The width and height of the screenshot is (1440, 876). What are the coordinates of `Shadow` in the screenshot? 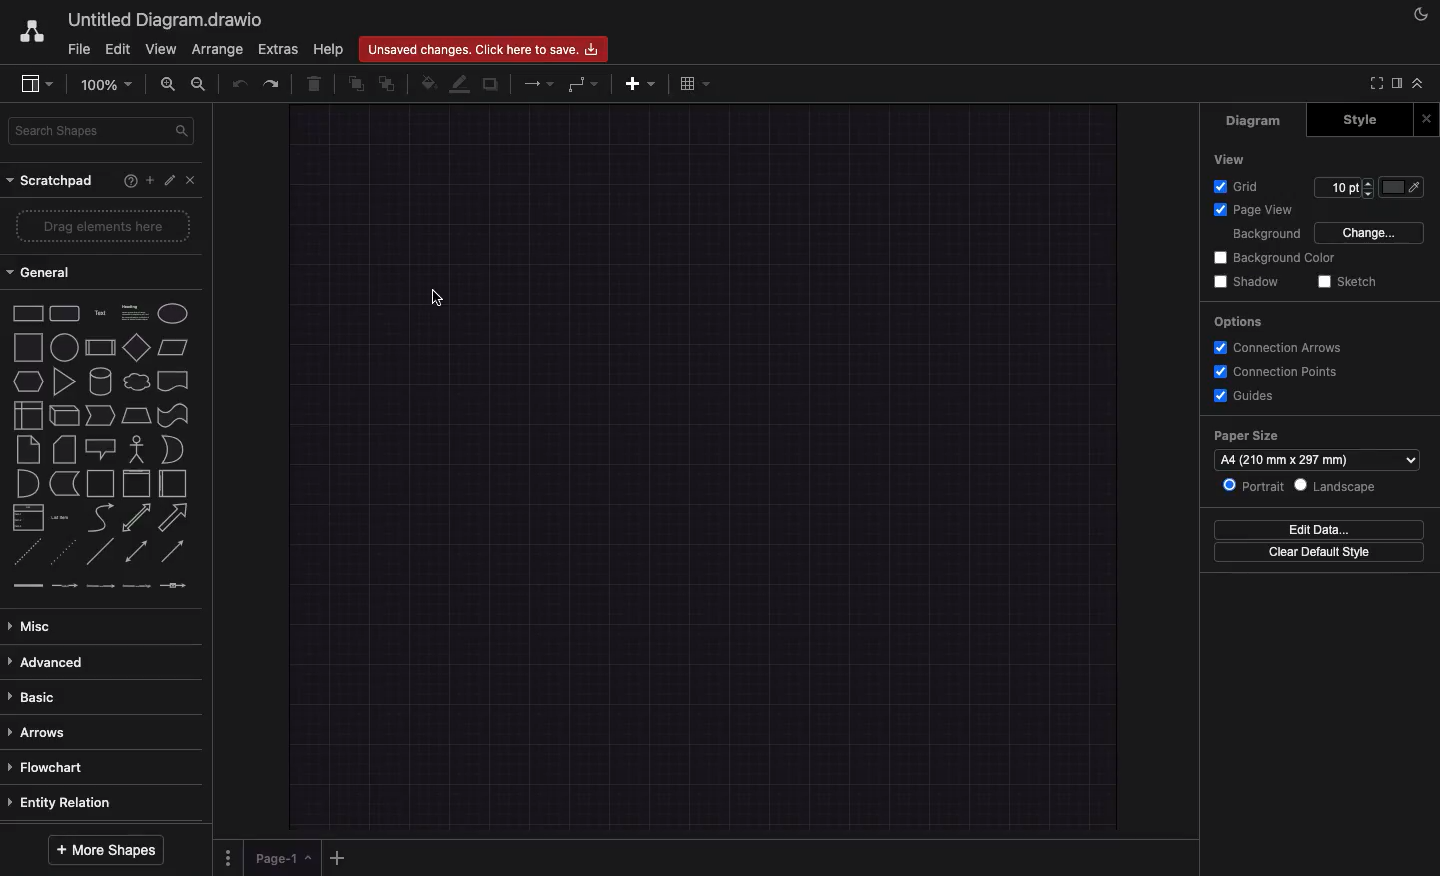 It's located at (1250, 282).